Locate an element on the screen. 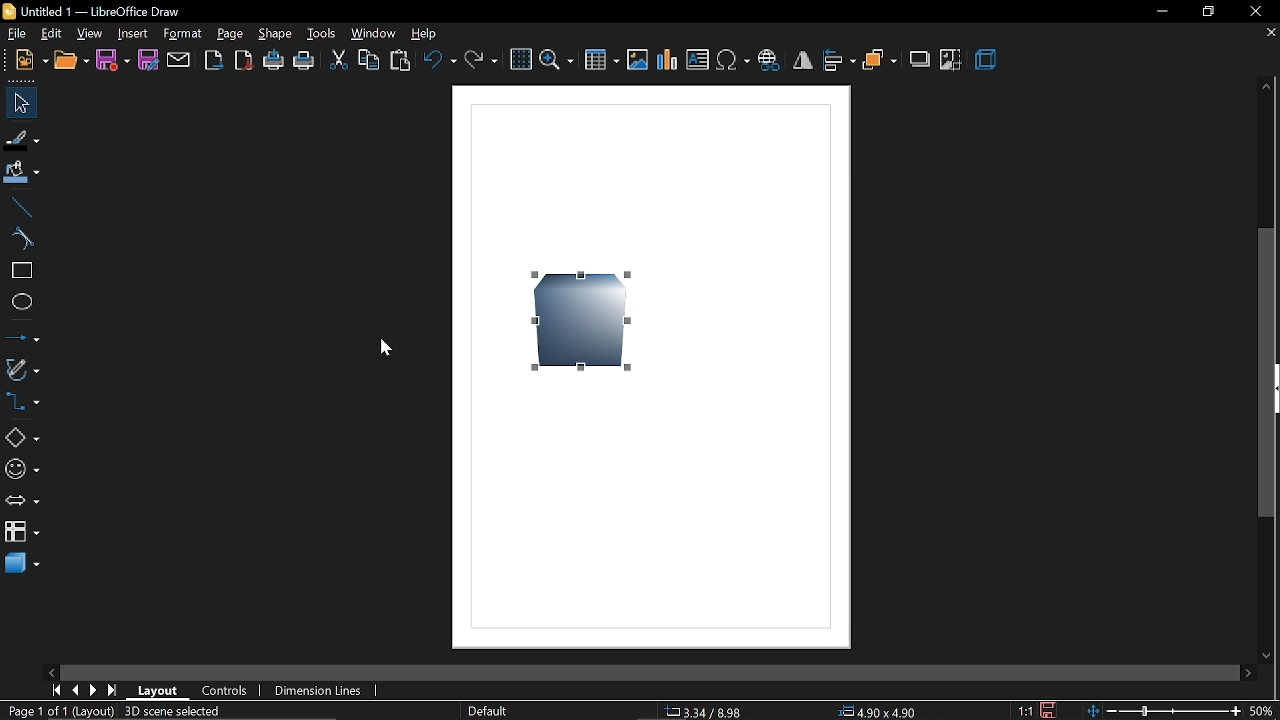 The height and width of the screenshot is (720, 1280). redo is located at coordinates (481, 61).